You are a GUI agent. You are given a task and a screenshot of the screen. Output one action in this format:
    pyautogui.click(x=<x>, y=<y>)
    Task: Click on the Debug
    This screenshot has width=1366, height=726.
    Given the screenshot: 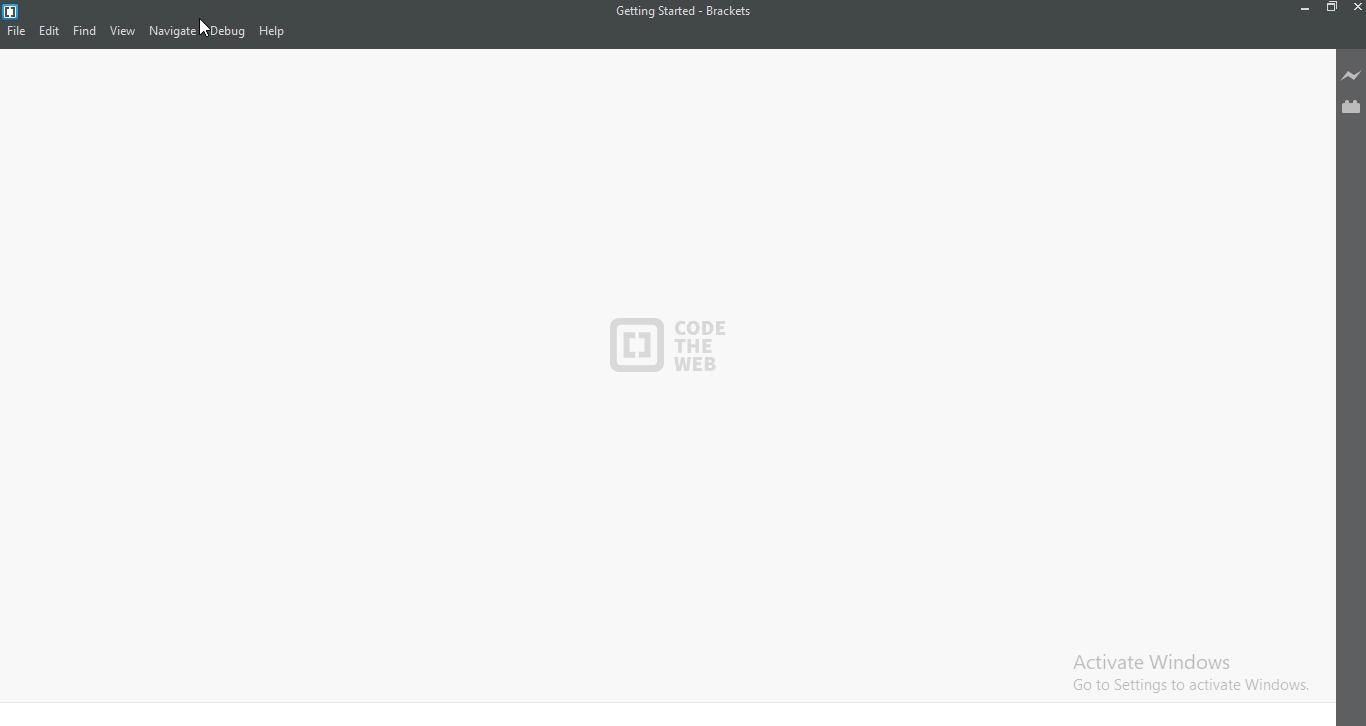 What is the action you would take?
    pyautogui.click(x=228, y=31)
    